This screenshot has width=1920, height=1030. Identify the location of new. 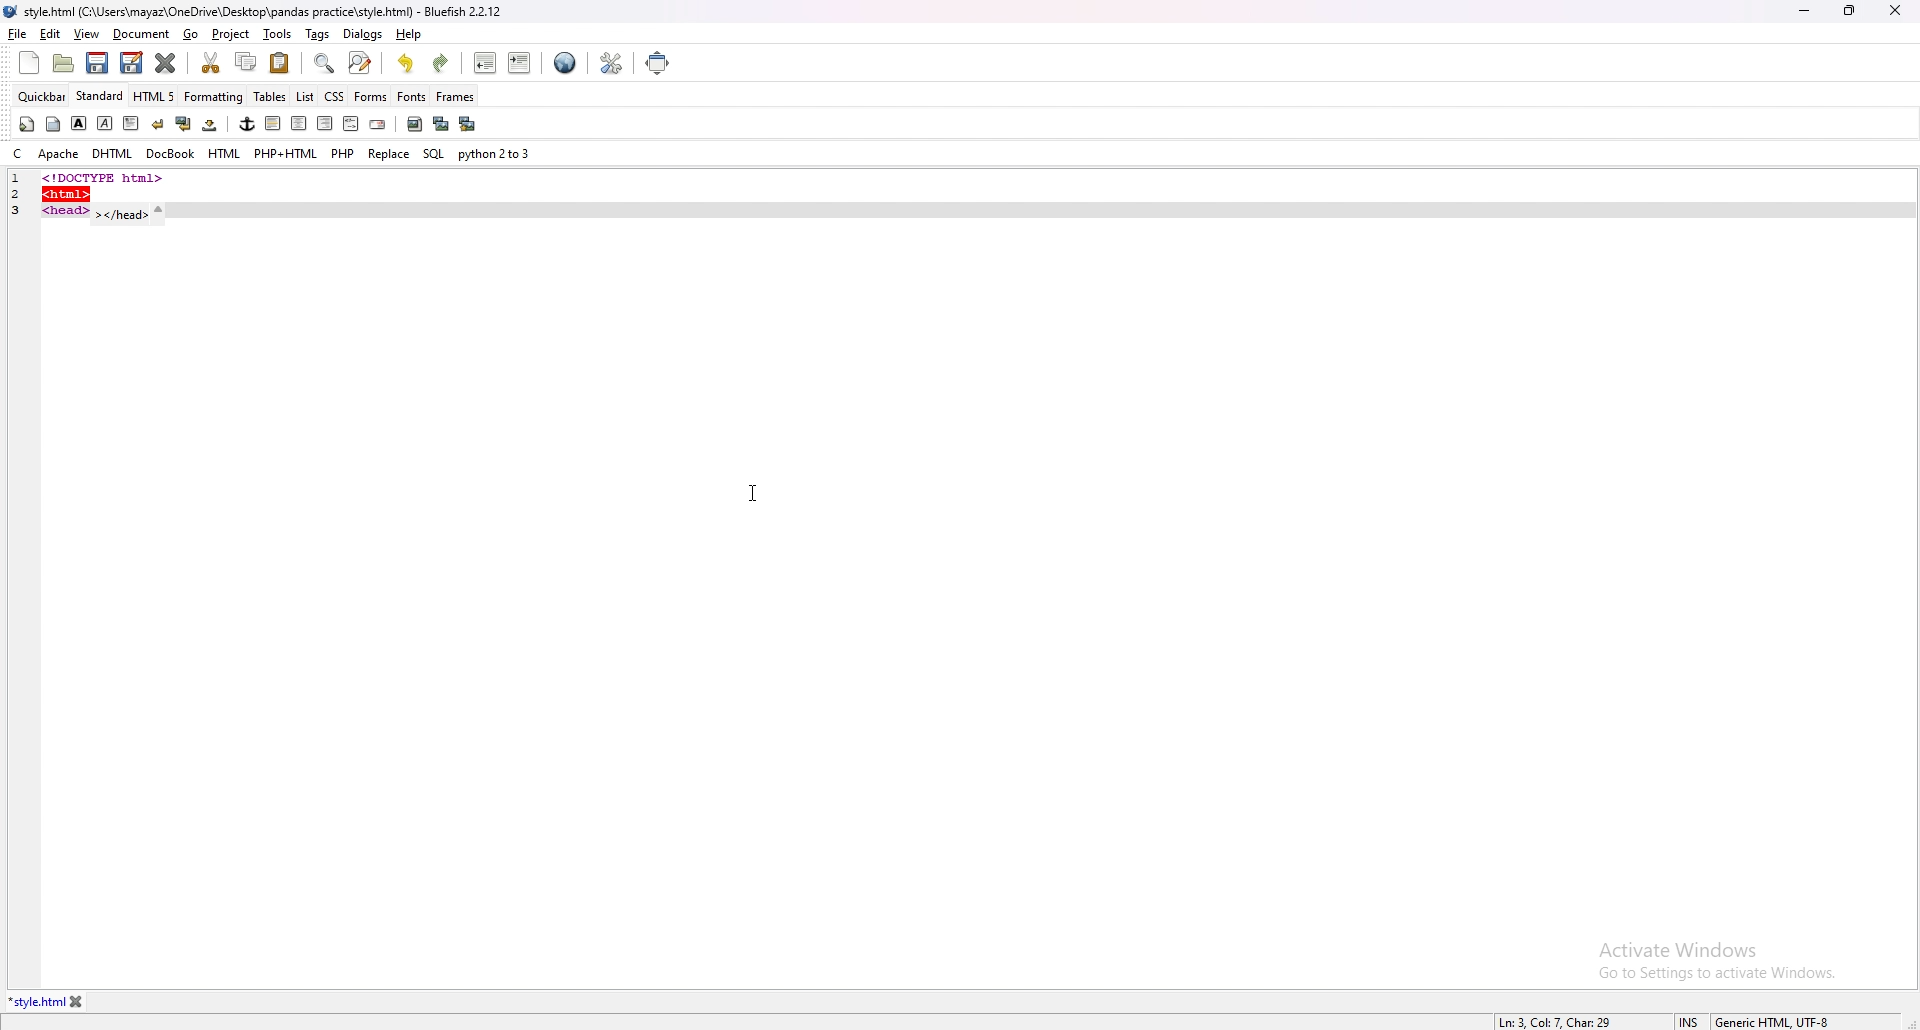
(29, 63).